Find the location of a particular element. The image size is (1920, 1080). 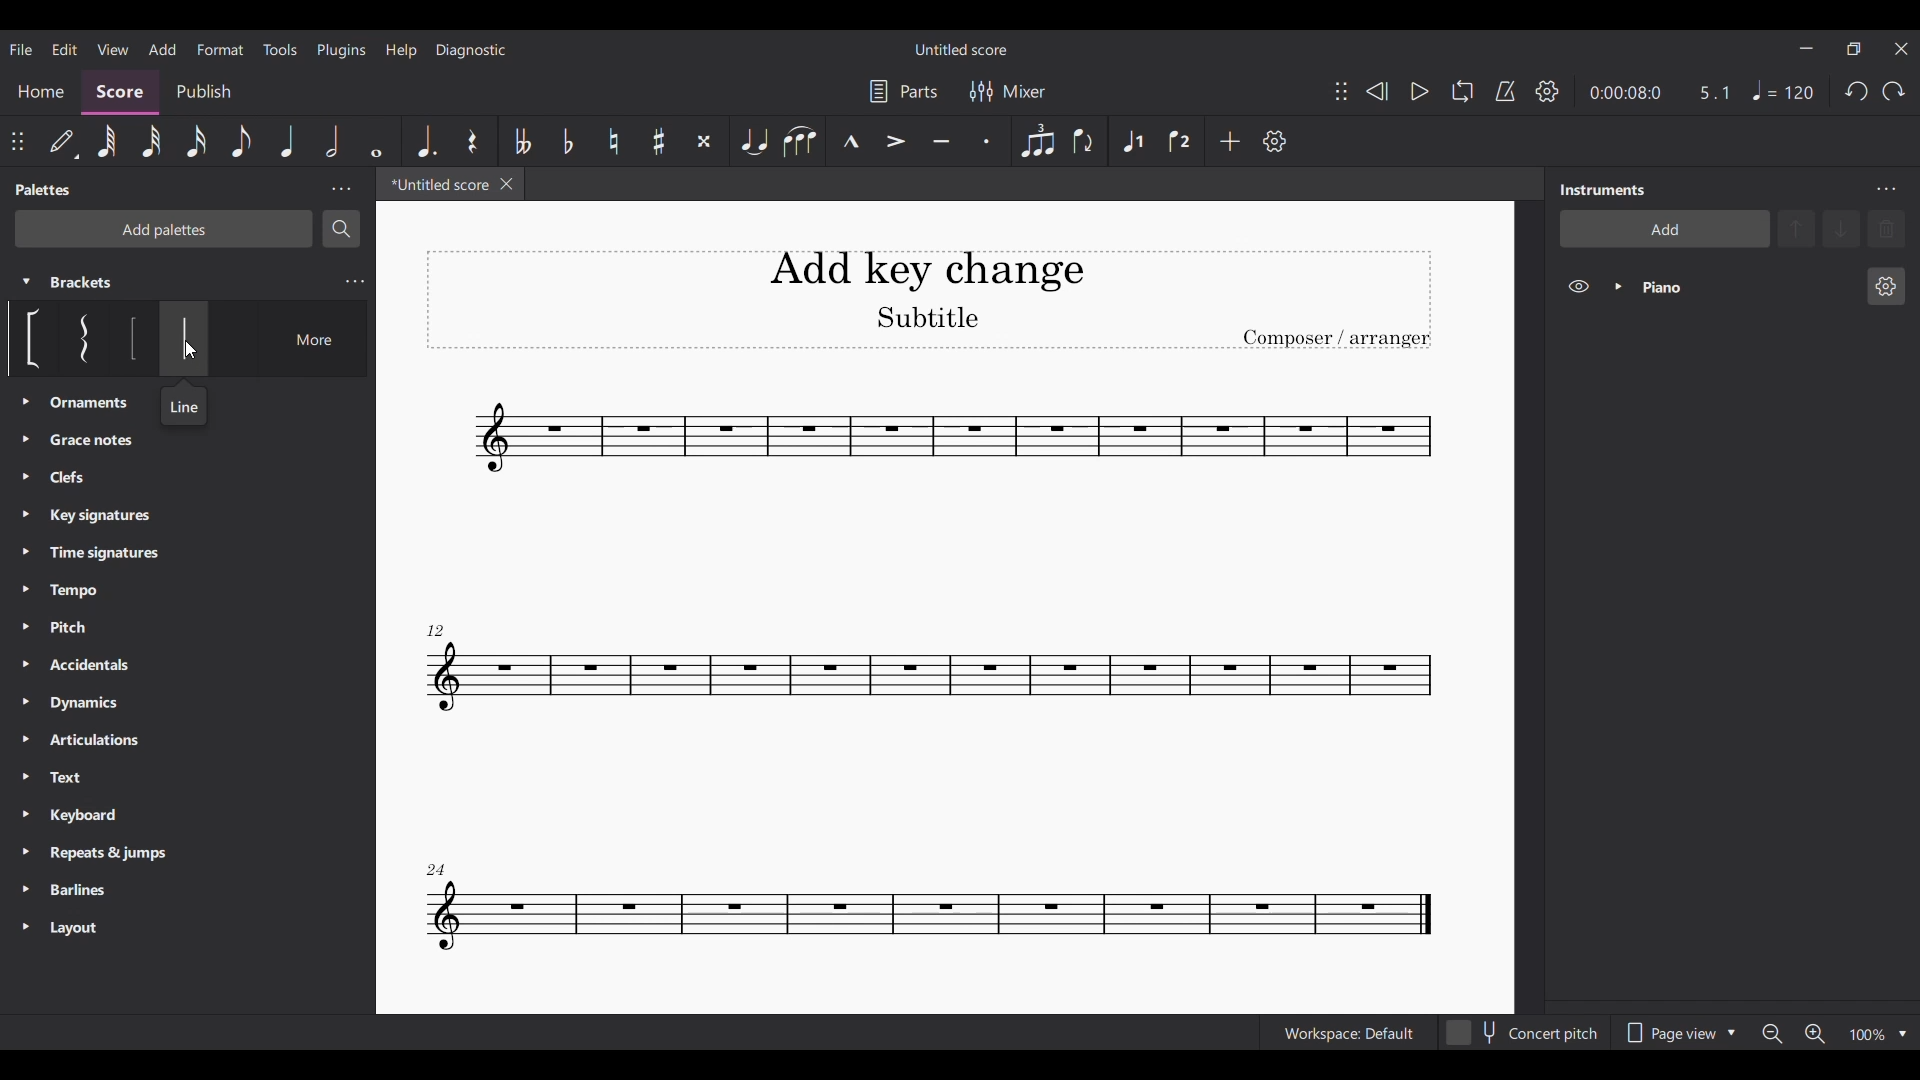

Name of file is located at coordinates (963, 49).